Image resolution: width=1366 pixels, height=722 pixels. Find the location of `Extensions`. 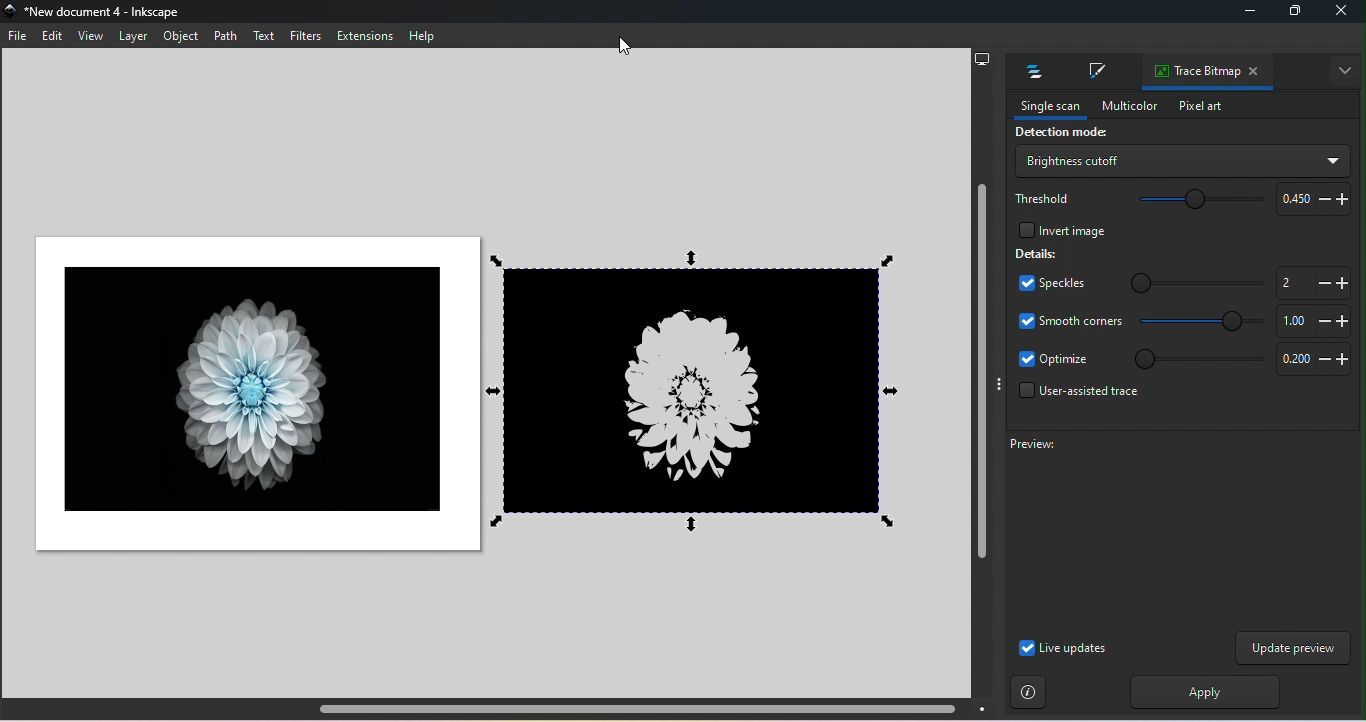

Extensions is located at coordinates (367, 36).